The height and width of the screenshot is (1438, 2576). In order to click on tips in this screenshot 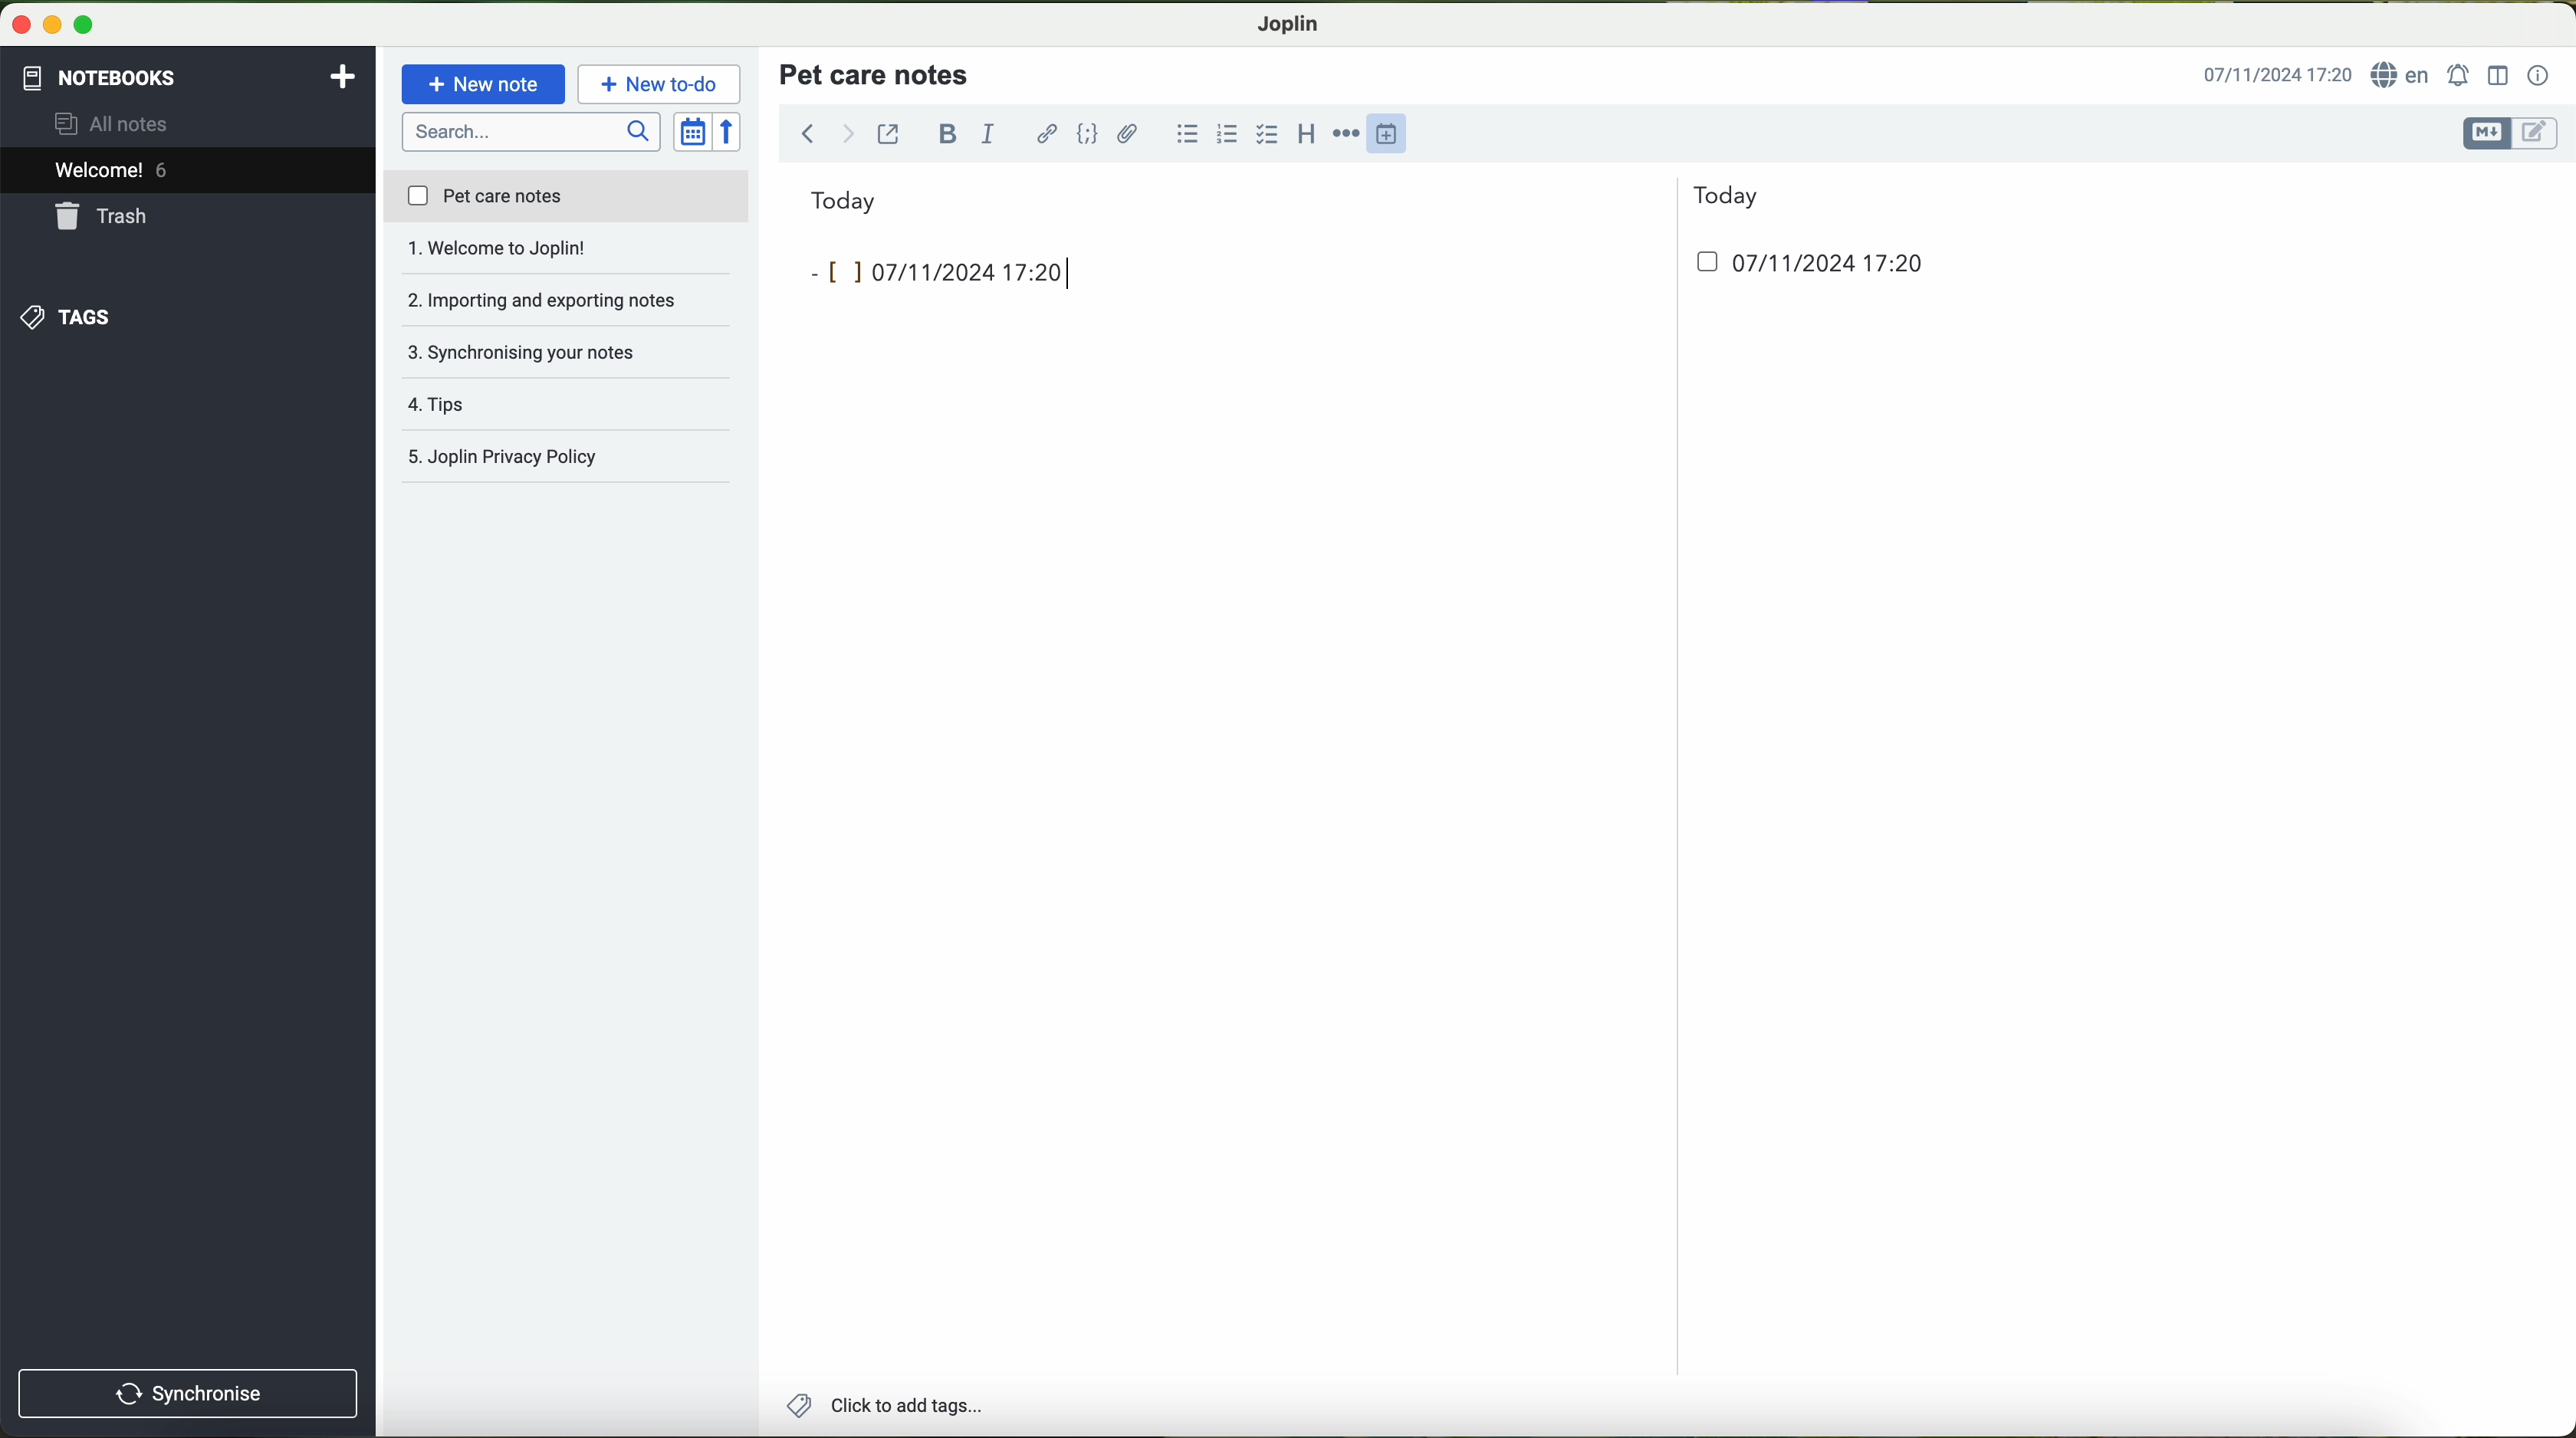, I will do `click(567, 352)`.